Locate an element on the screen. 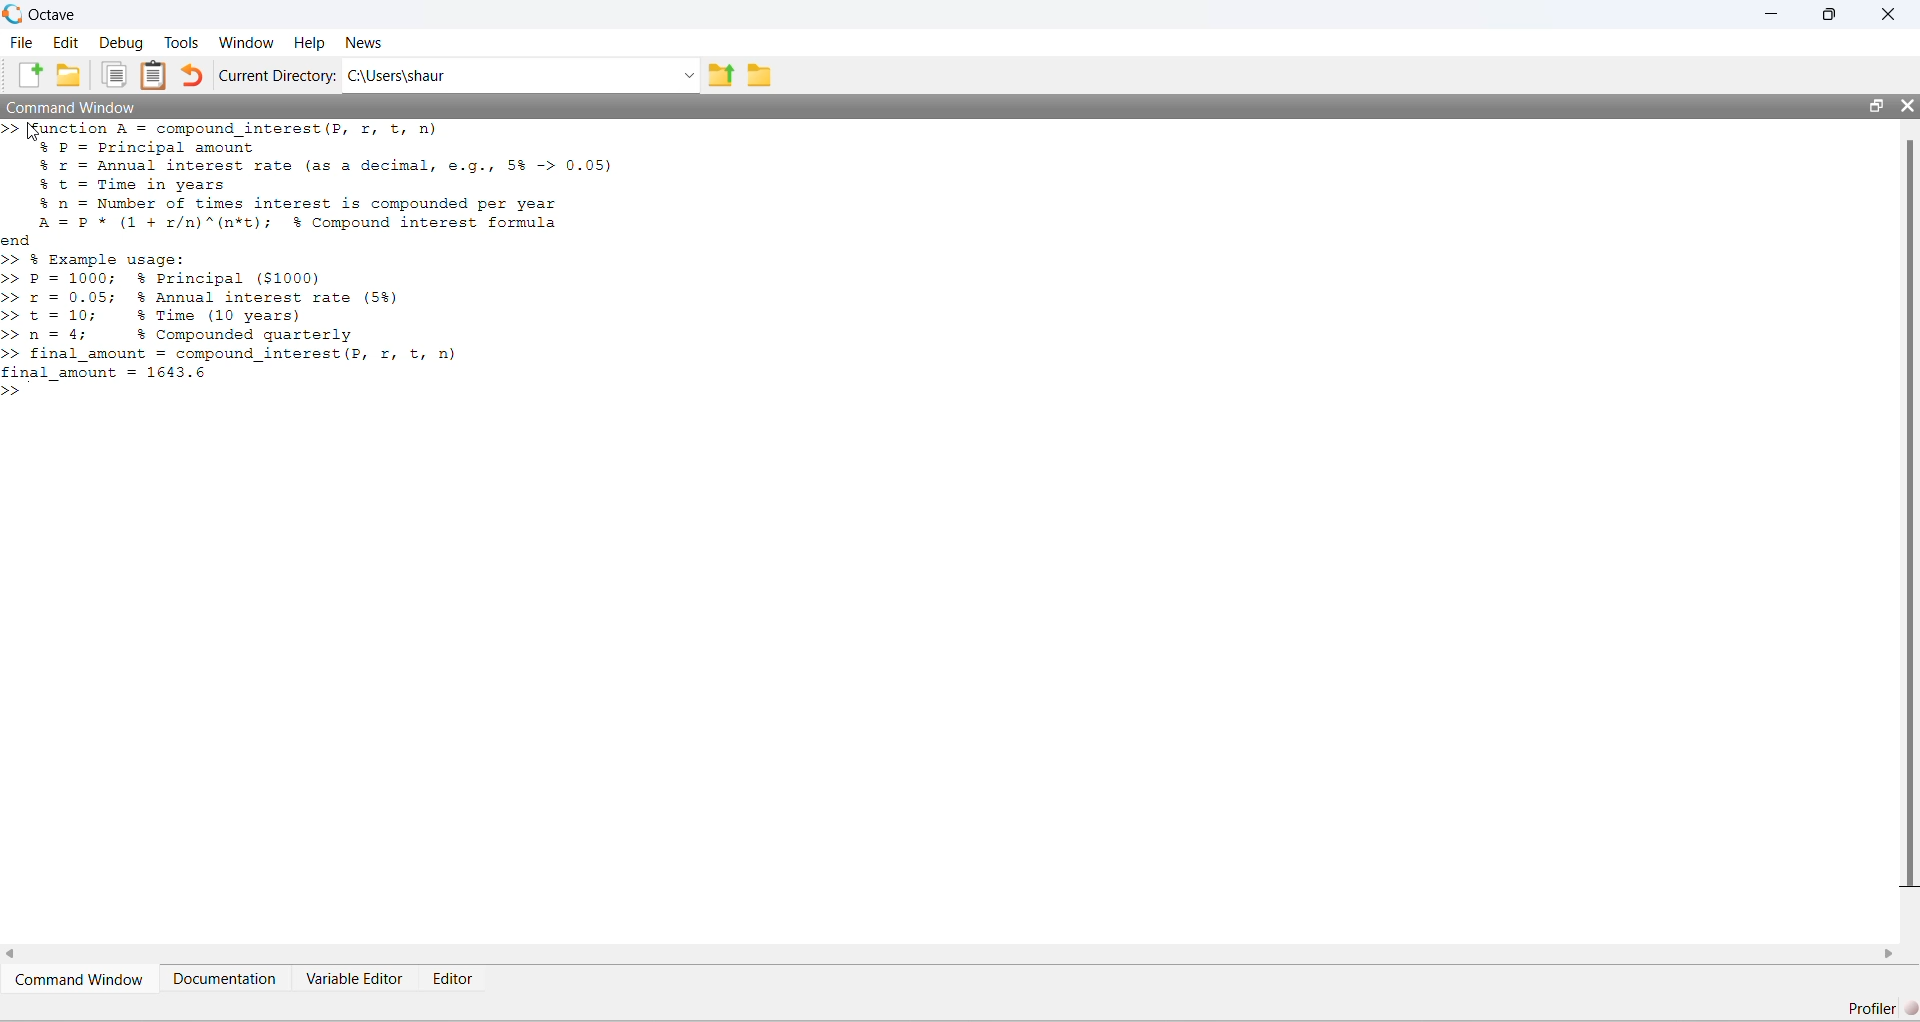 The height and width of the screenshot is (1022, 1920). Profiler is located at coordinates (1880, 1007).